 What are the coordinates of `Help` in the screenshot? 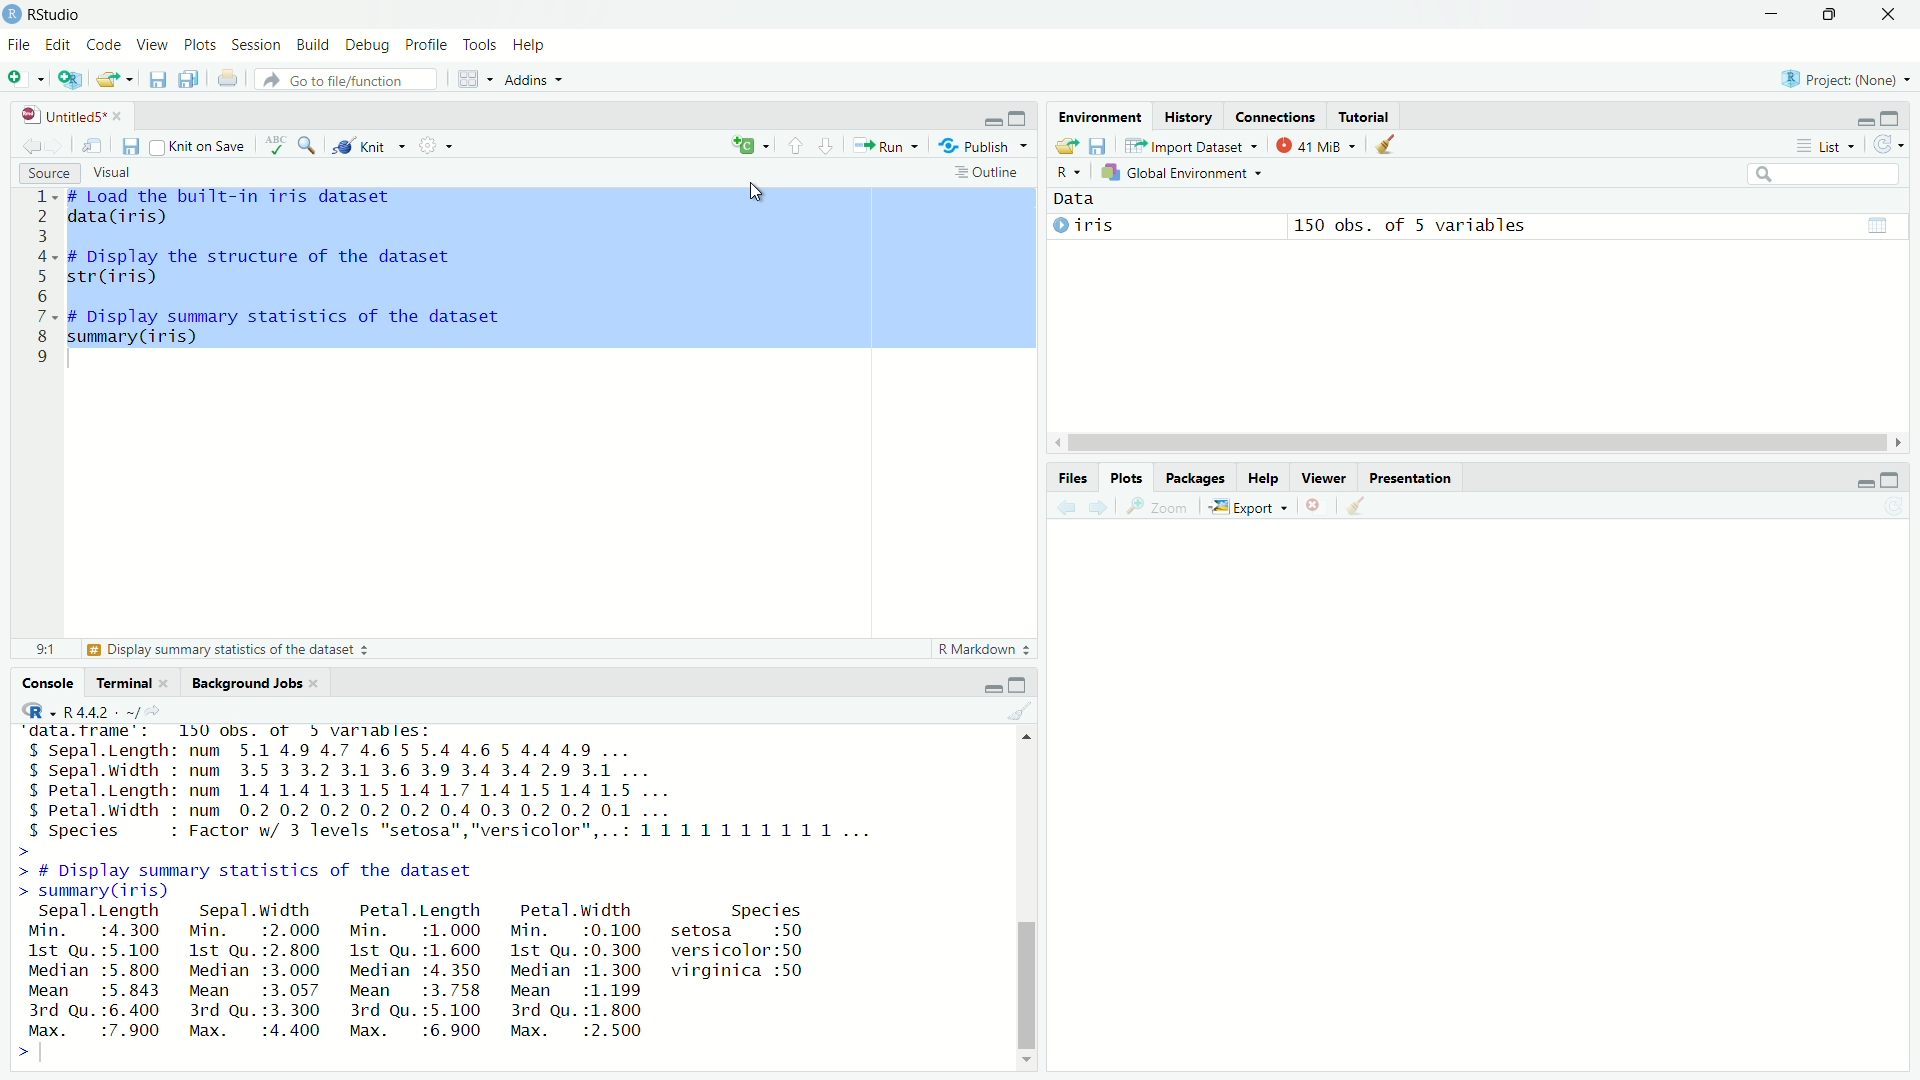 It's located at (1263, 476).